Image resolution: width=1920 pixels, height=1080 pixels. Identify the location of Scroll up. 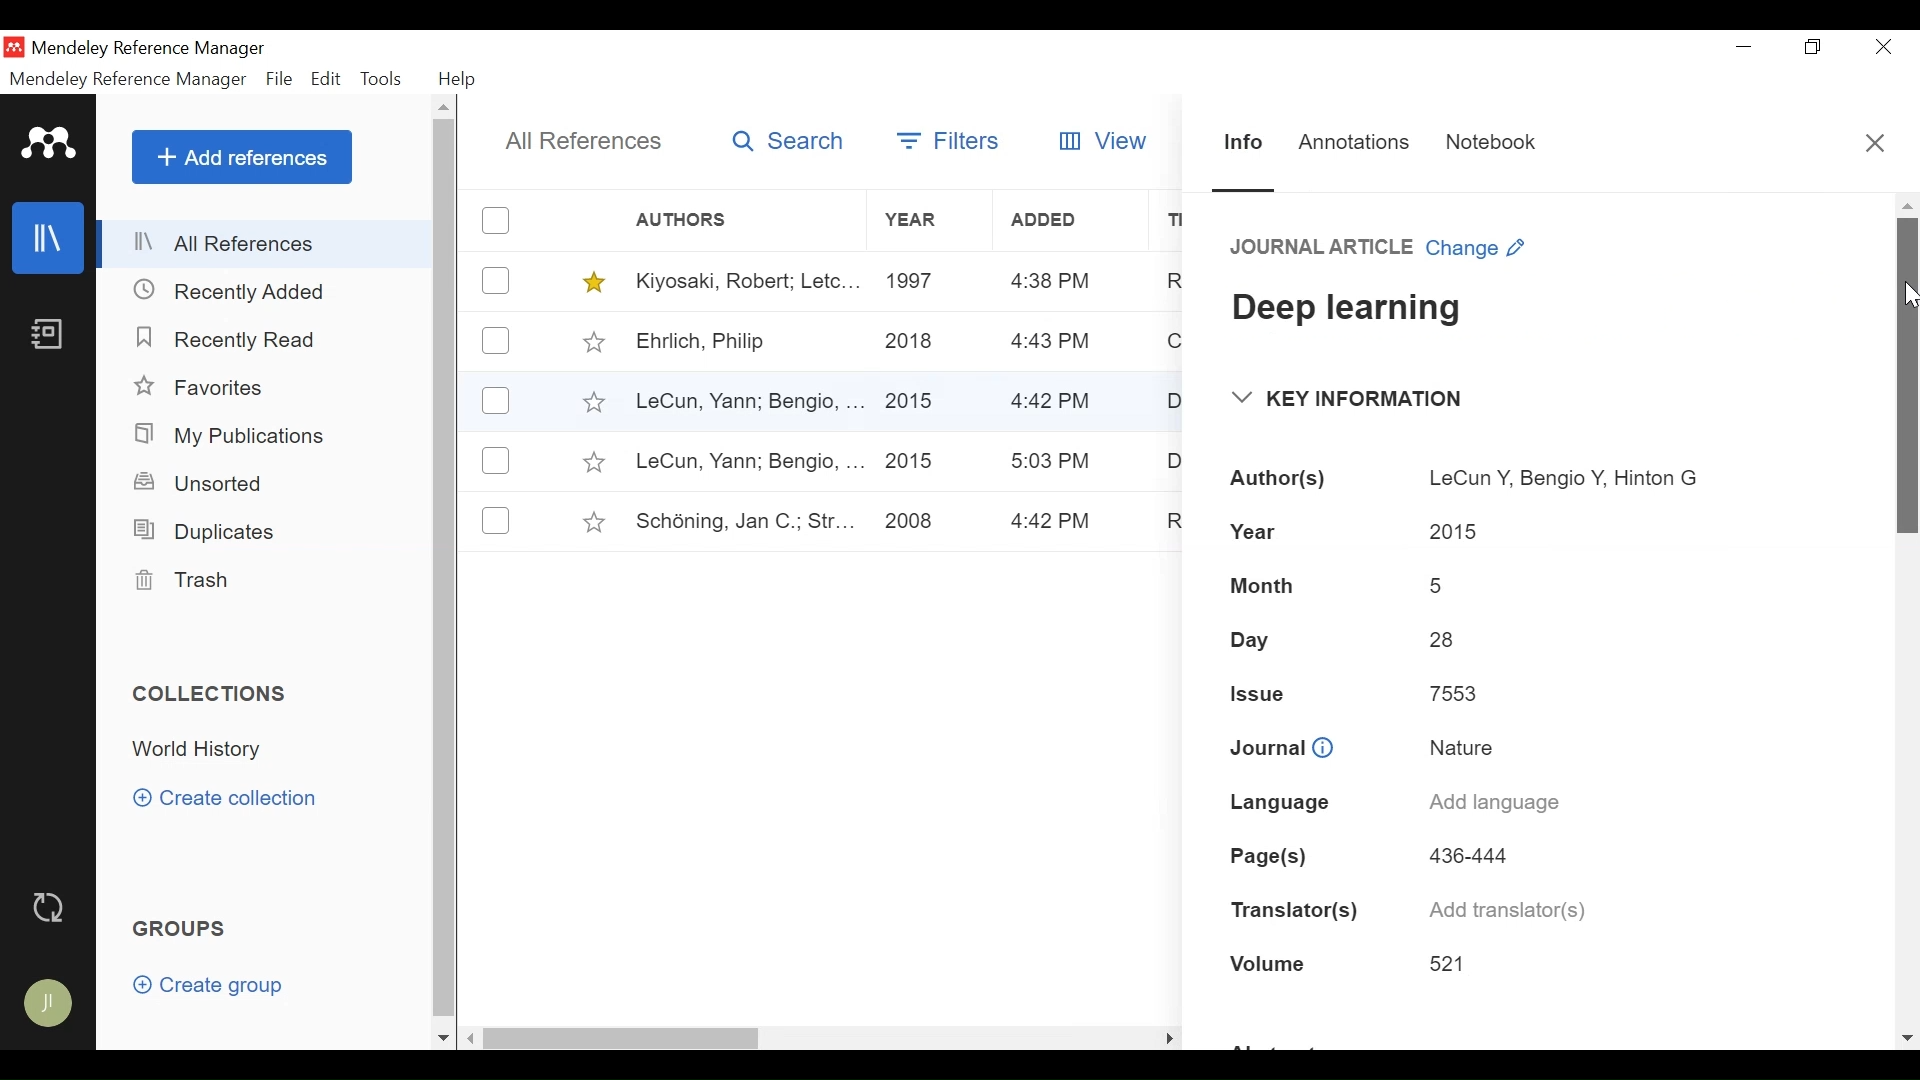
(446, 110).